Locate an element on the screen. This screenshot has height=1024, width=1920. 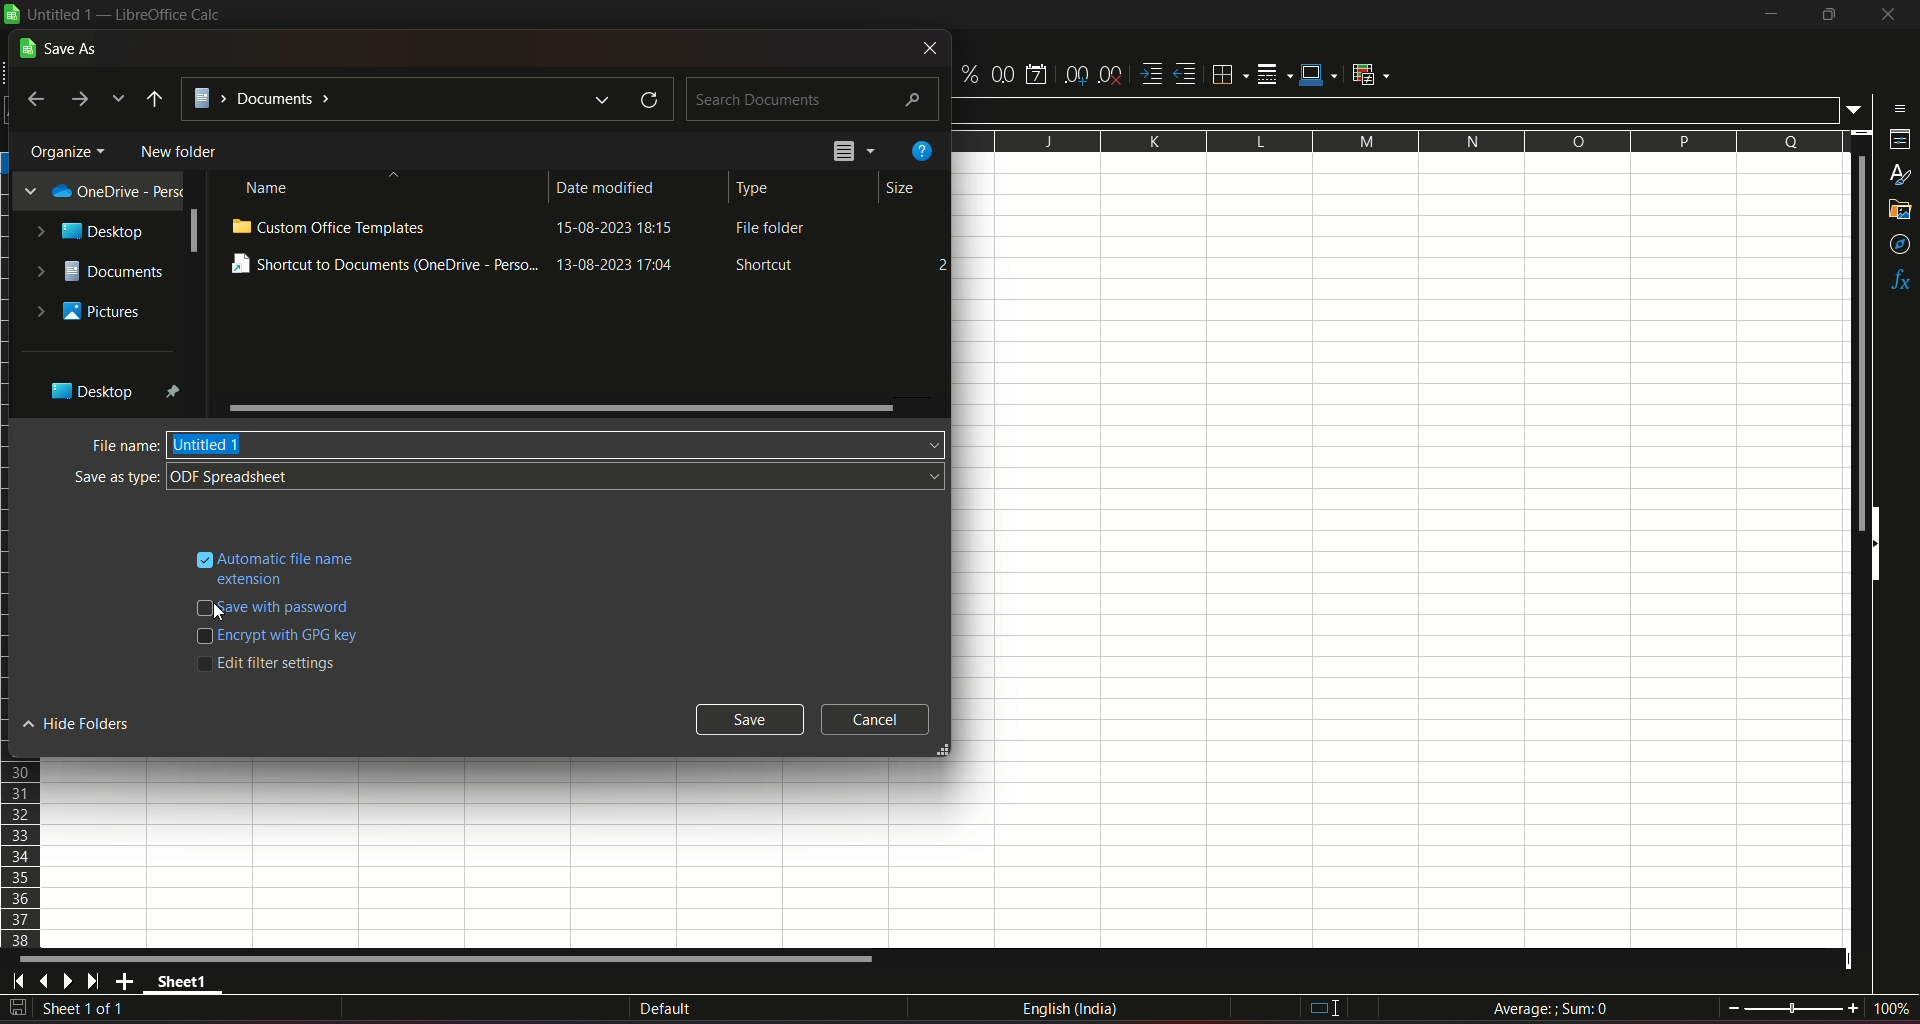
edit filter settings is located at coordinates (281, 663).